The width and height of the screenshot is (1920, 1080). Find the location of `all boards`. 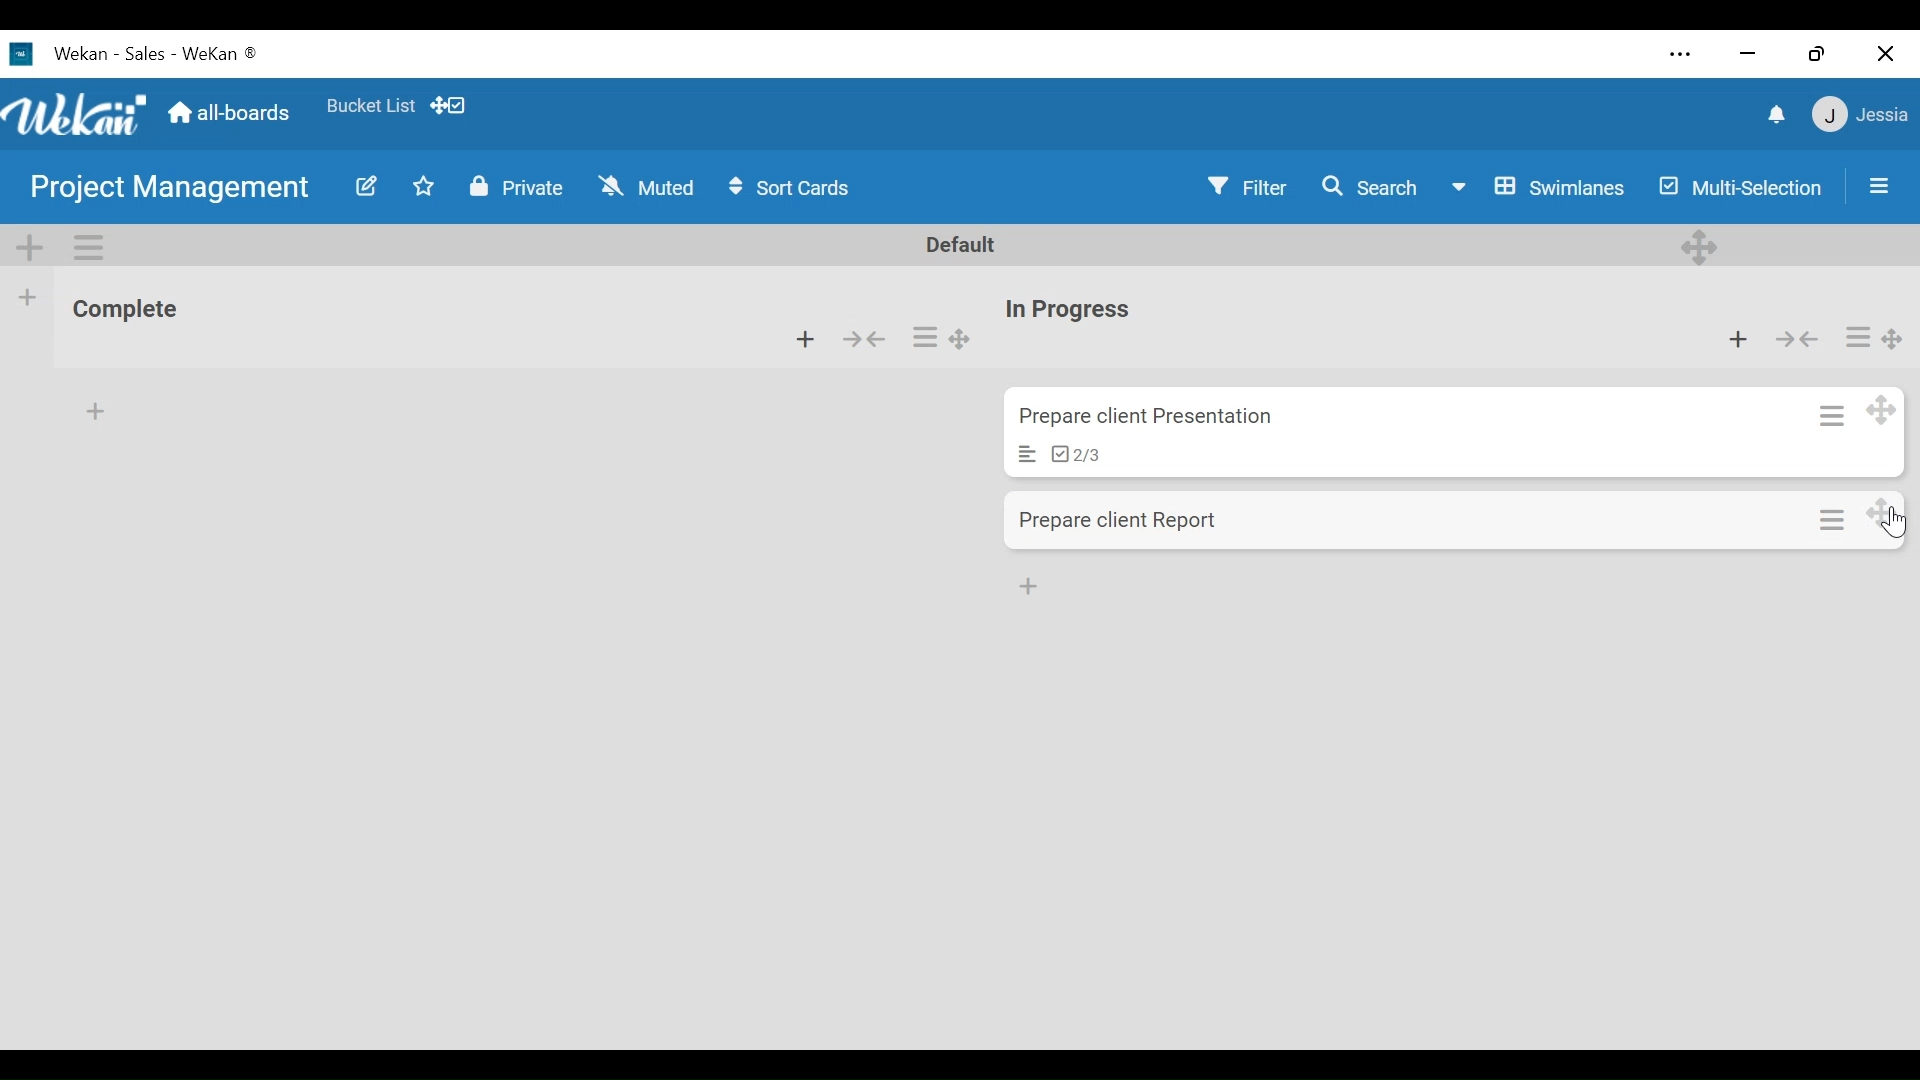

all boards is located at coordinates (231, 112).